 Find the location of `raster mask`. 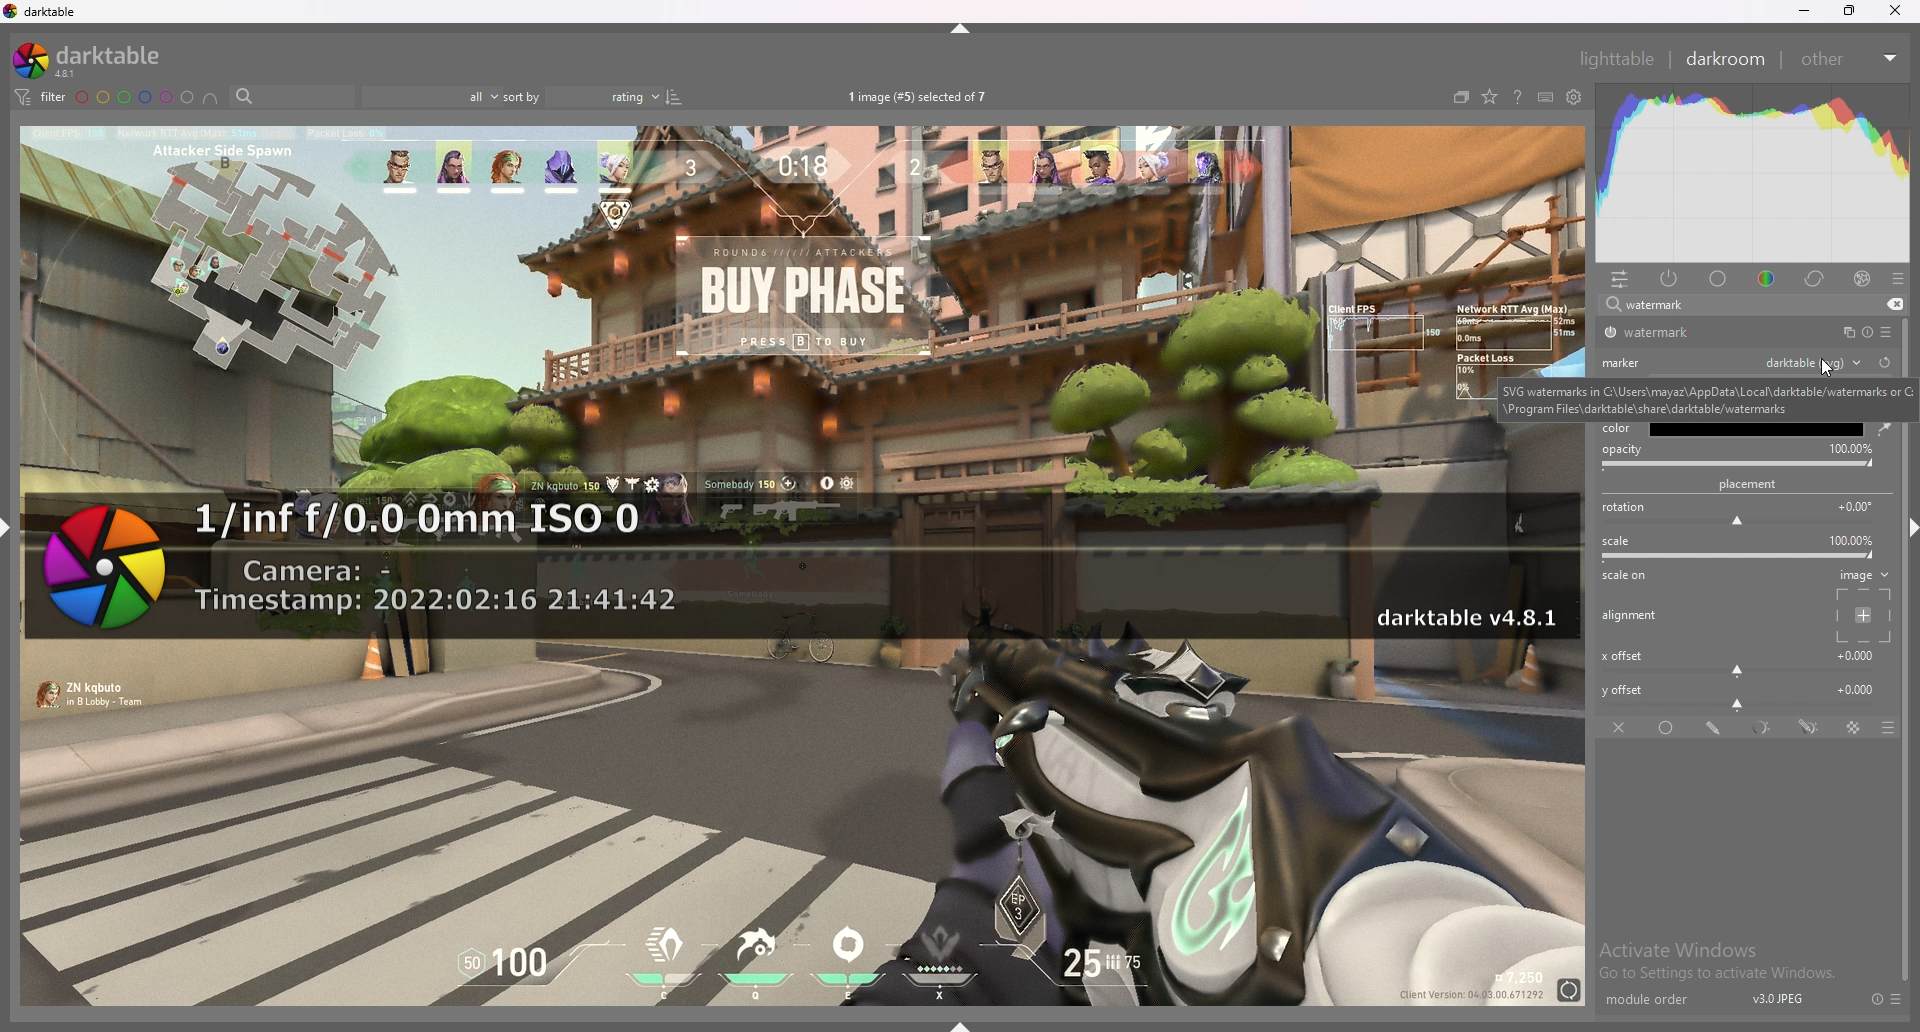

raster mask is located at coordinates (1855, 728).